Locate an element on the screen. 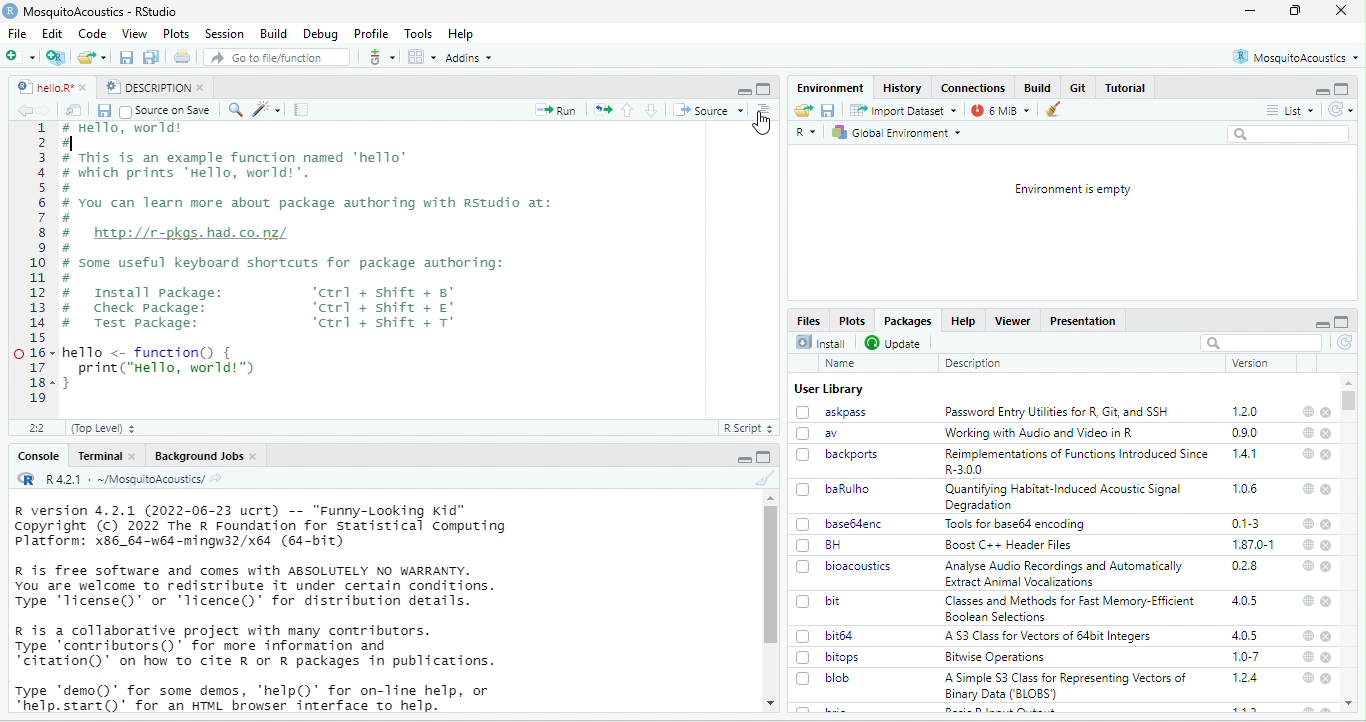 This screenshot has height=722, width=1366. 0.1-3 is located at coordinates (1246, 523).